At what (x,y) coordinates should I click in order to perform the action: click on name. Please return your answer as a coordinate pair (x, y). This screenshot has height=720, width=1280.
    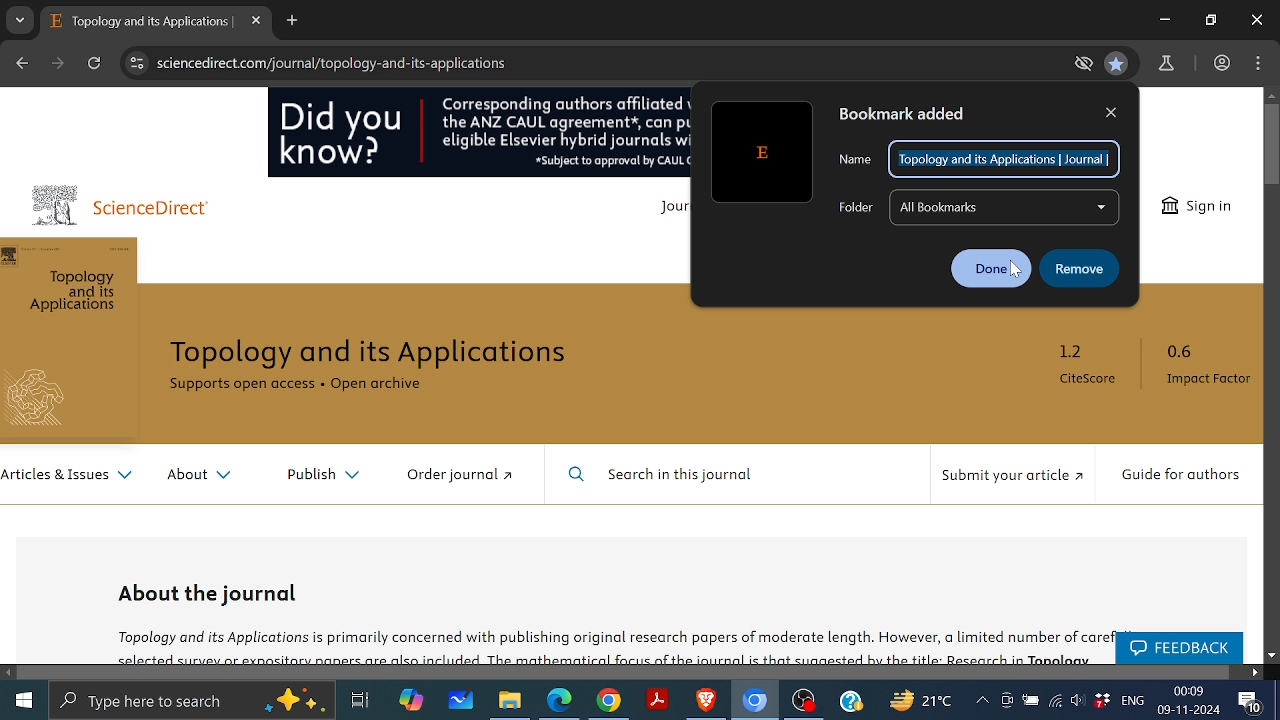
    Looking at the image, I should click on (855, 161).